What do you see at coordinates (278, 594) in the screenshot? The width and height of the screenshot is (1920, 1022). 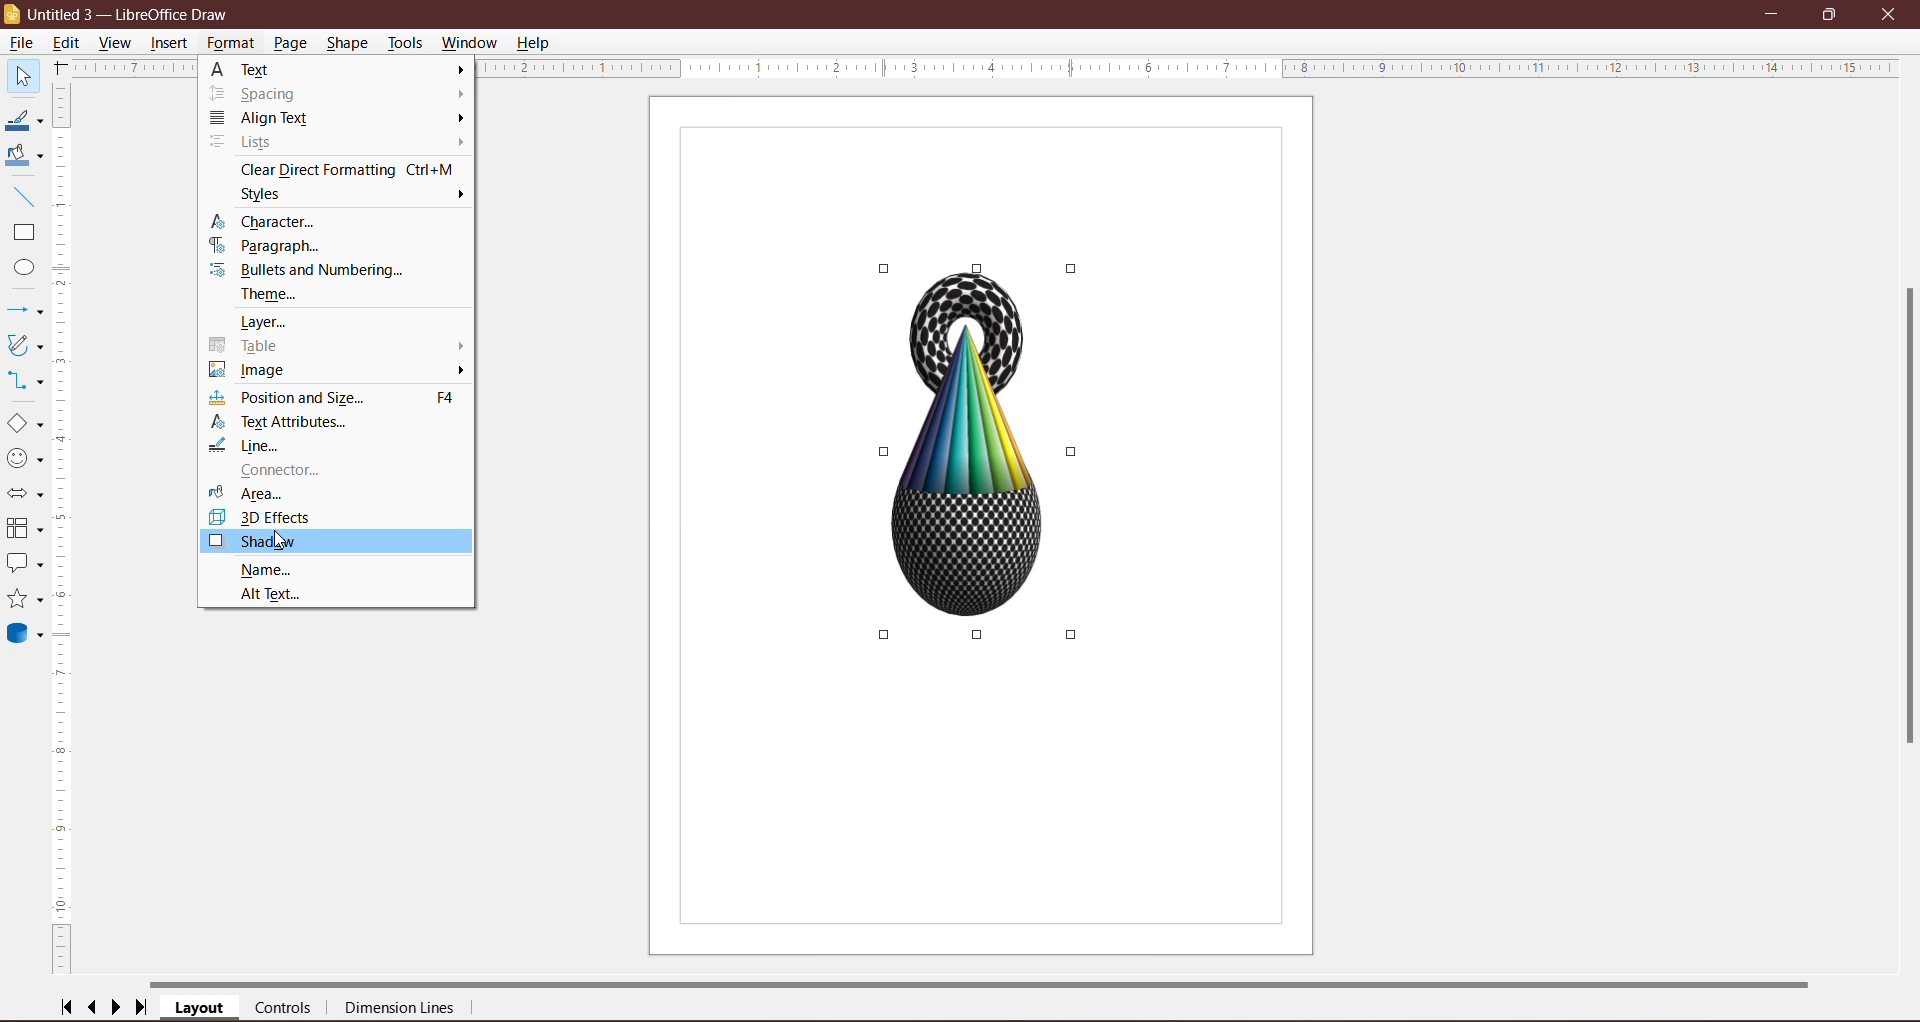 I see `Alt Text` at bounding box center [278, 594].